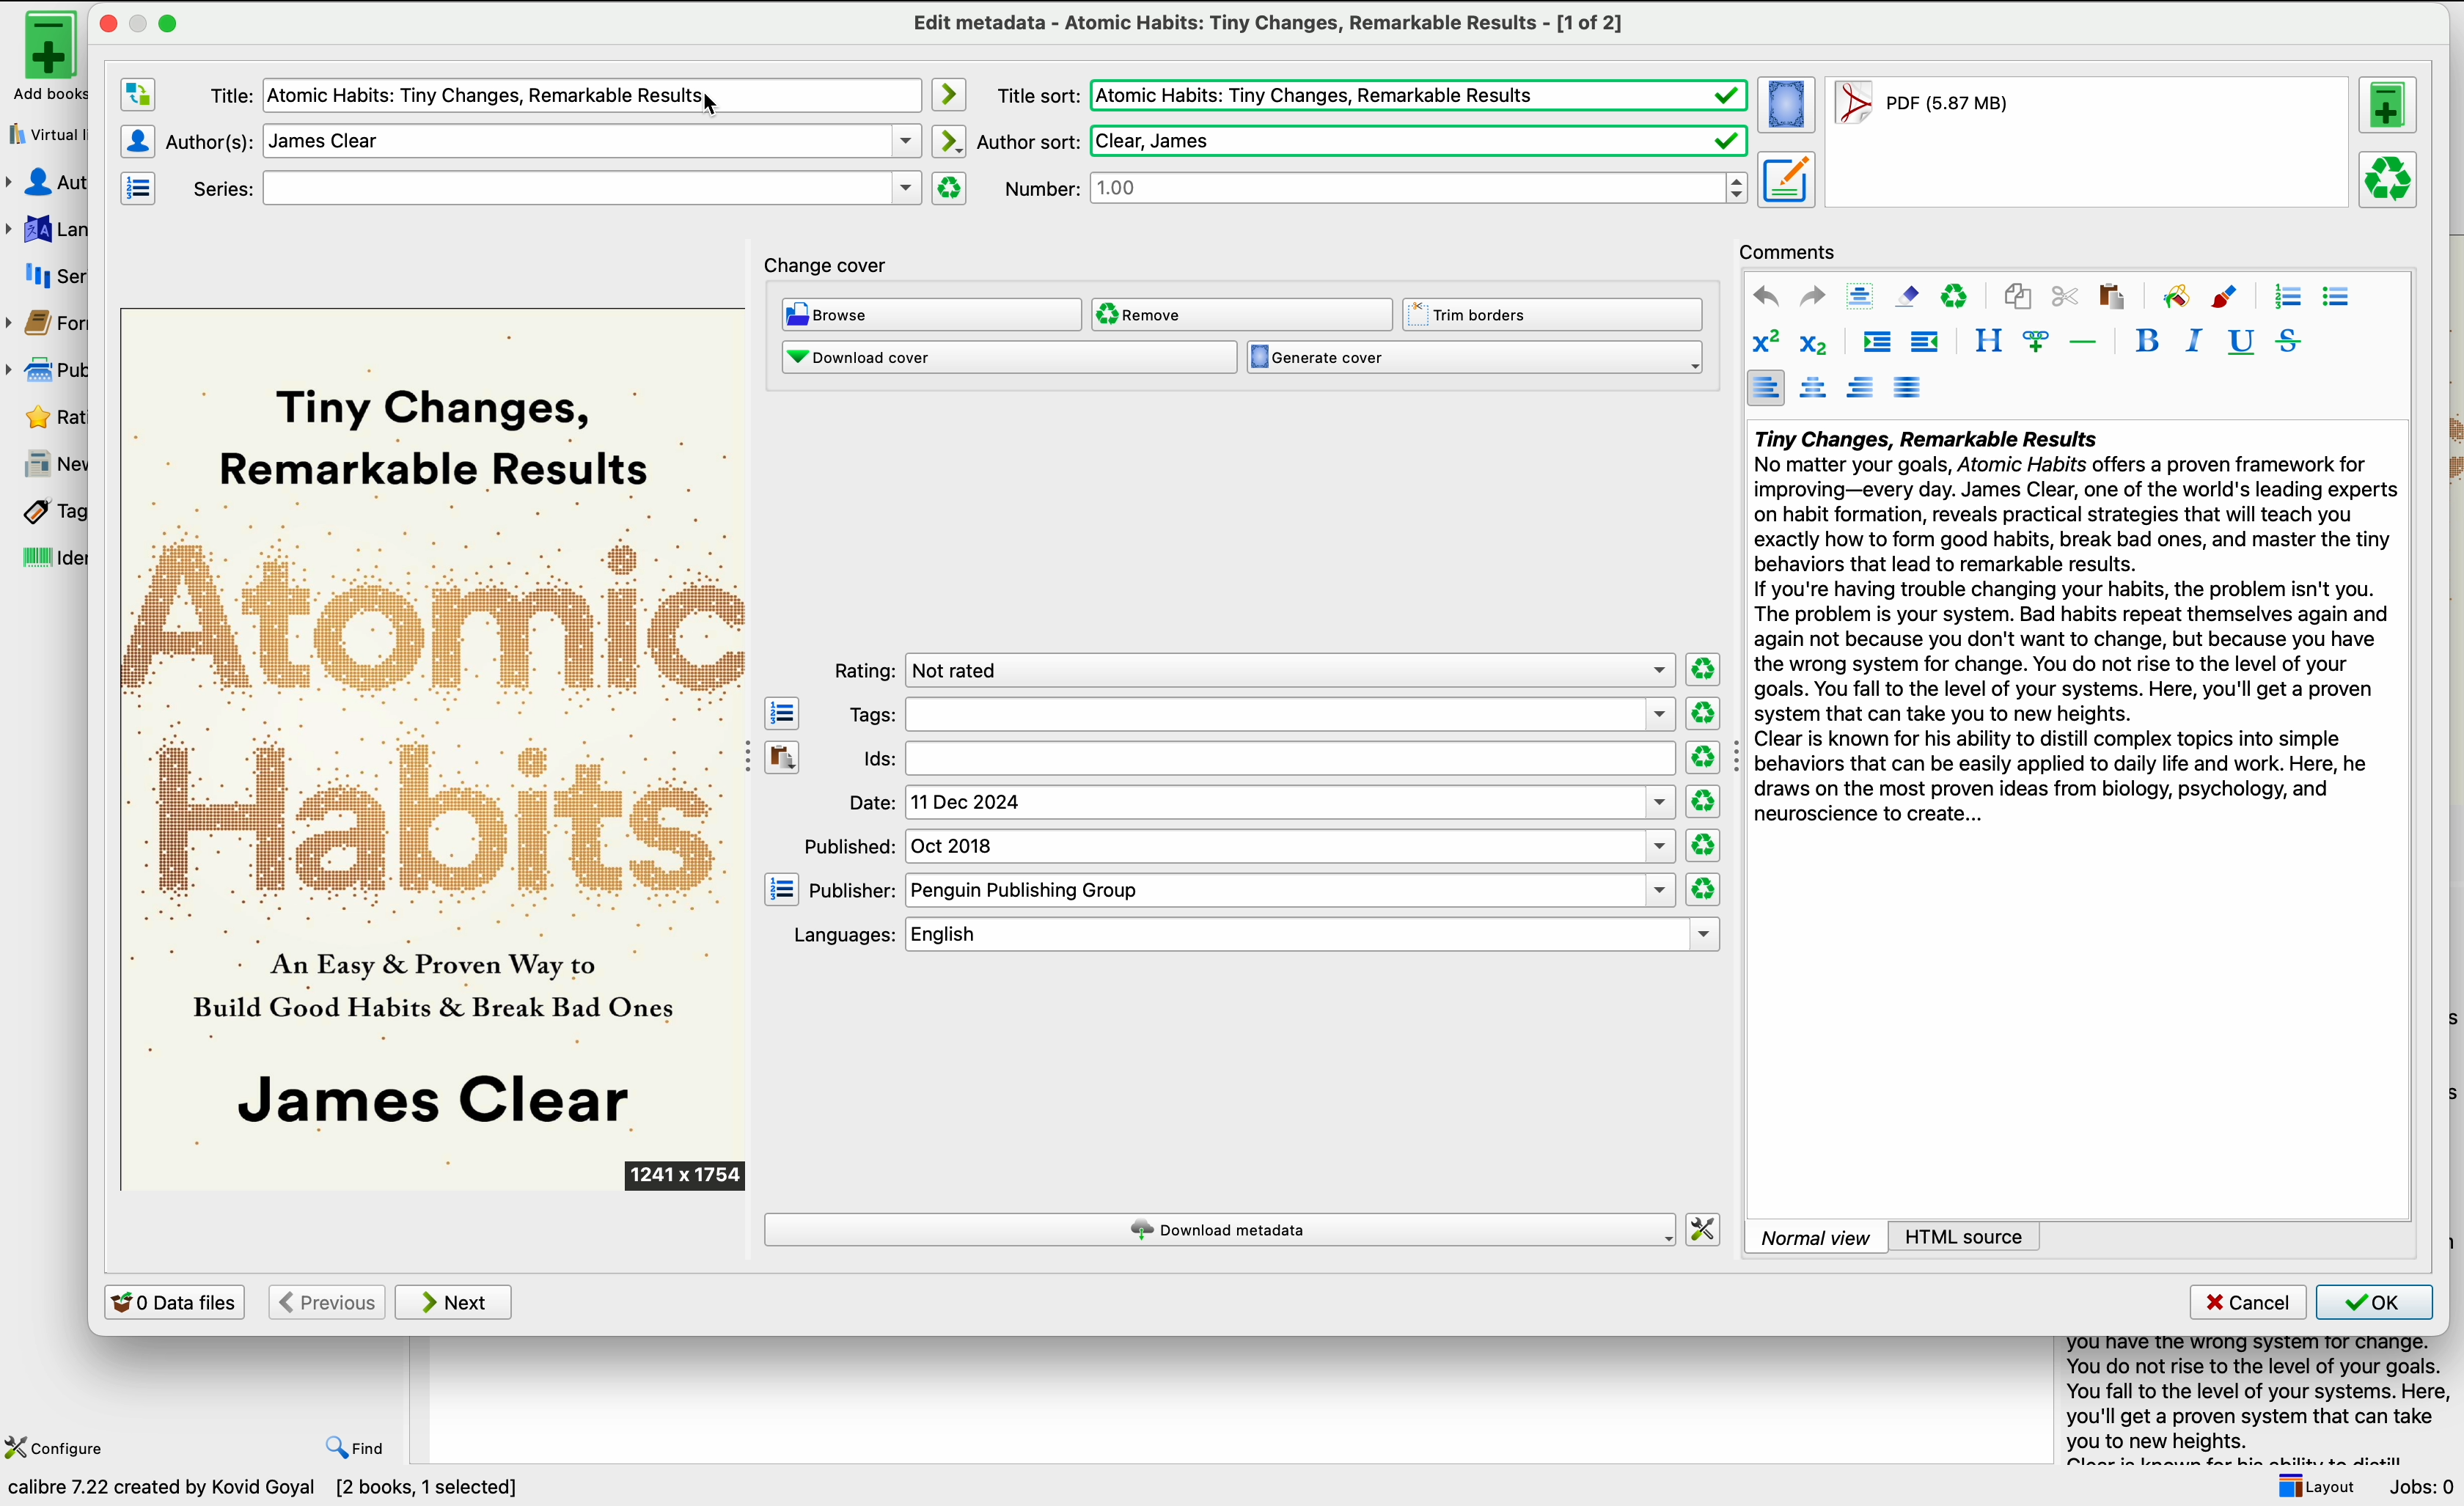 Image resolution: width=2464 pixels, height=1506 pixels. I want to click on strikeythrough, so click(2290, 342).